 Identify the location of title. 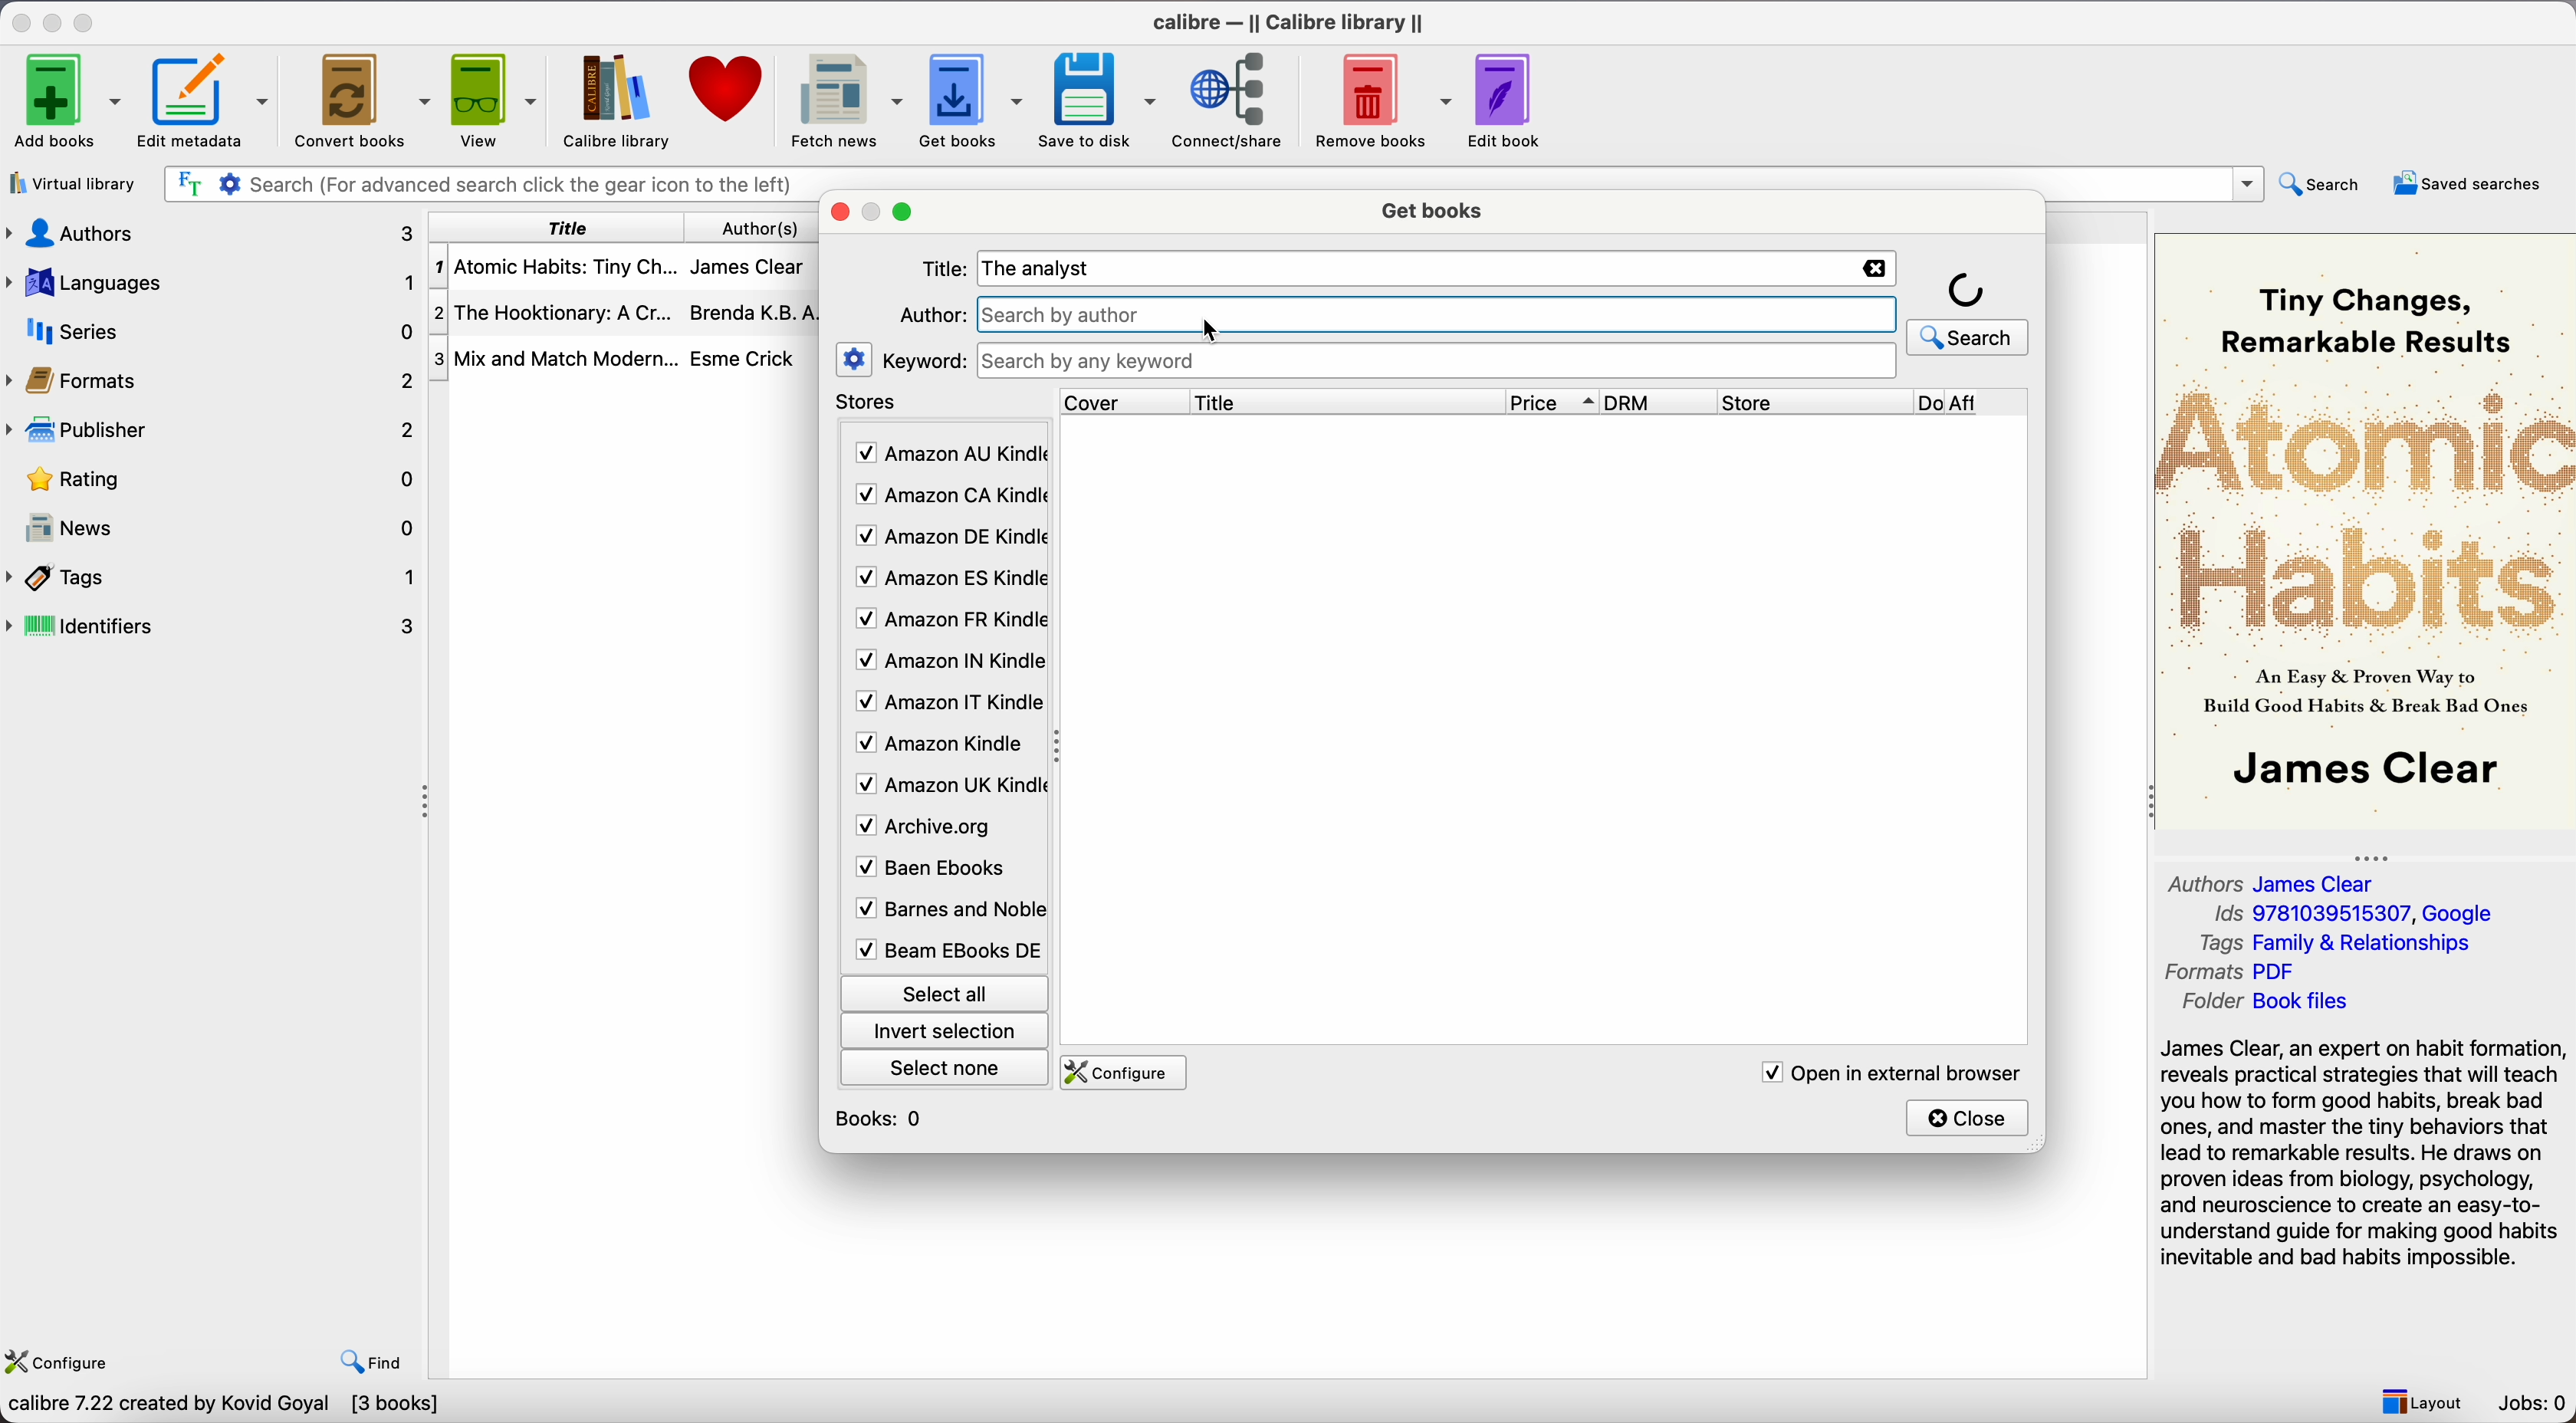
(567, 228).